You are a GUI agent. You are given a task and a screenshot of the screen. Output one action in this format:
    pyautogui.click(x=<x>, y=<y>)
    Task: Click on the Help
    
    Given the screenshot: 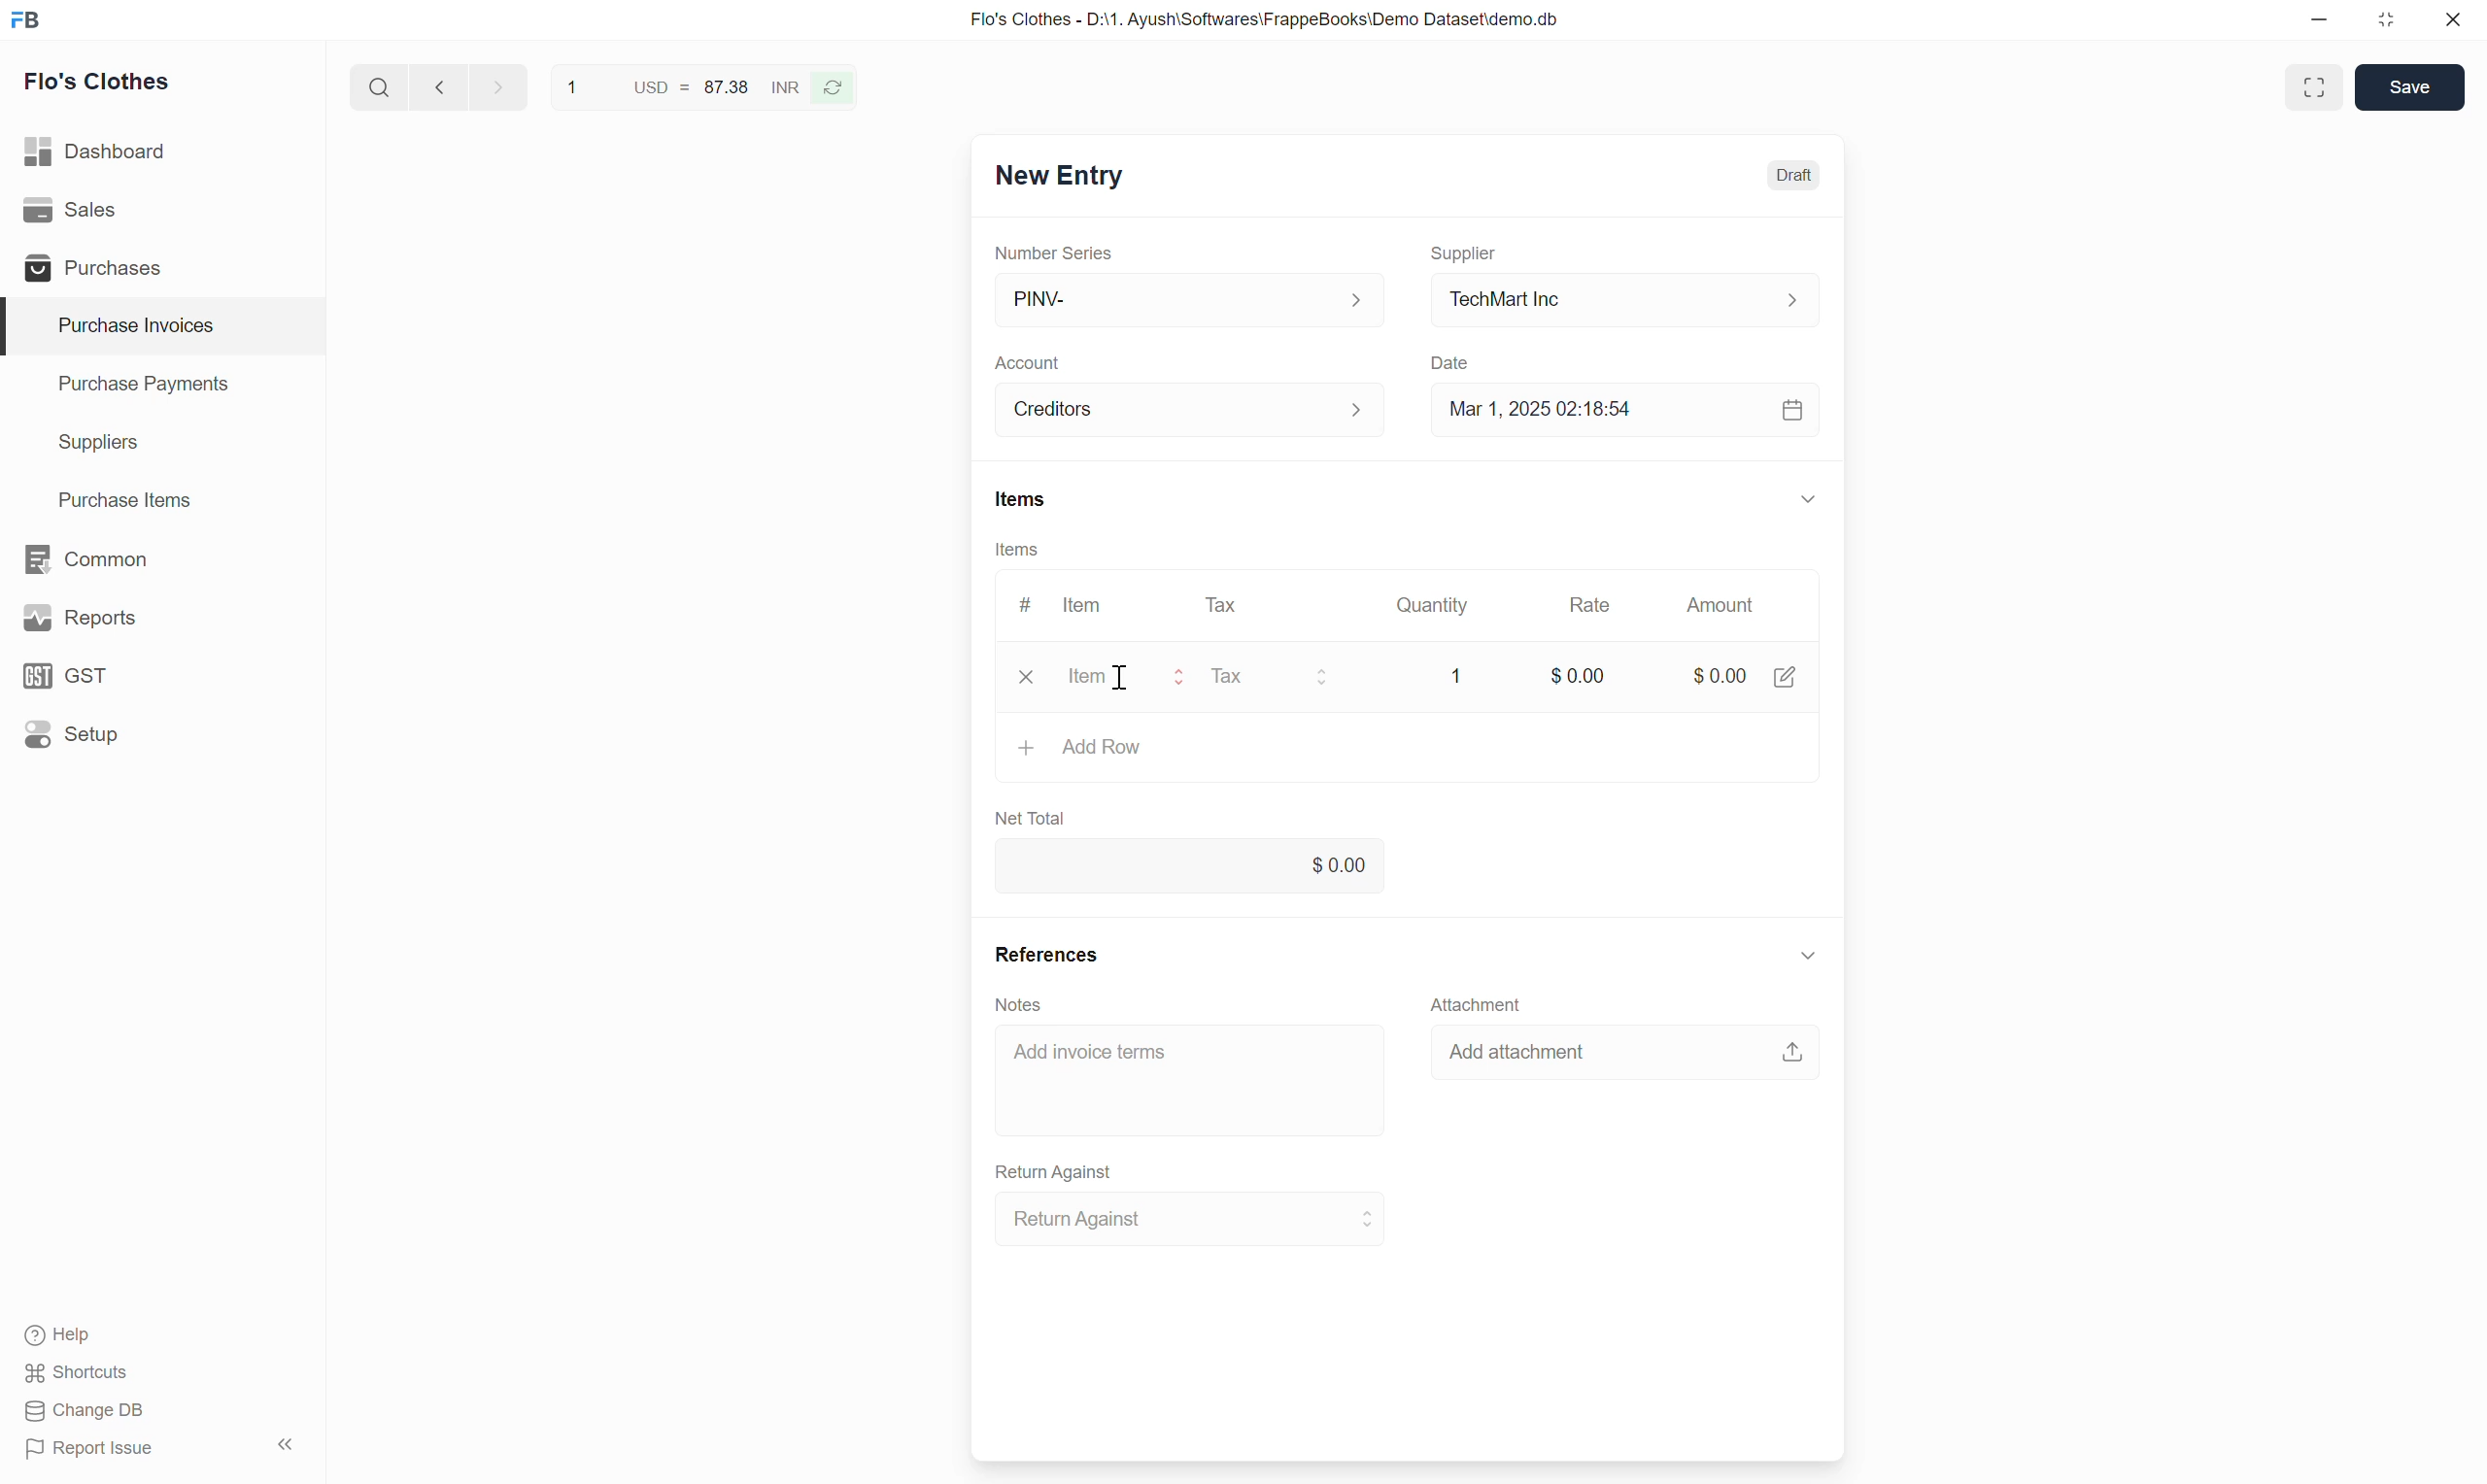 What is the action you would take?
    pyautogui.click(x=68, y=1335)
    